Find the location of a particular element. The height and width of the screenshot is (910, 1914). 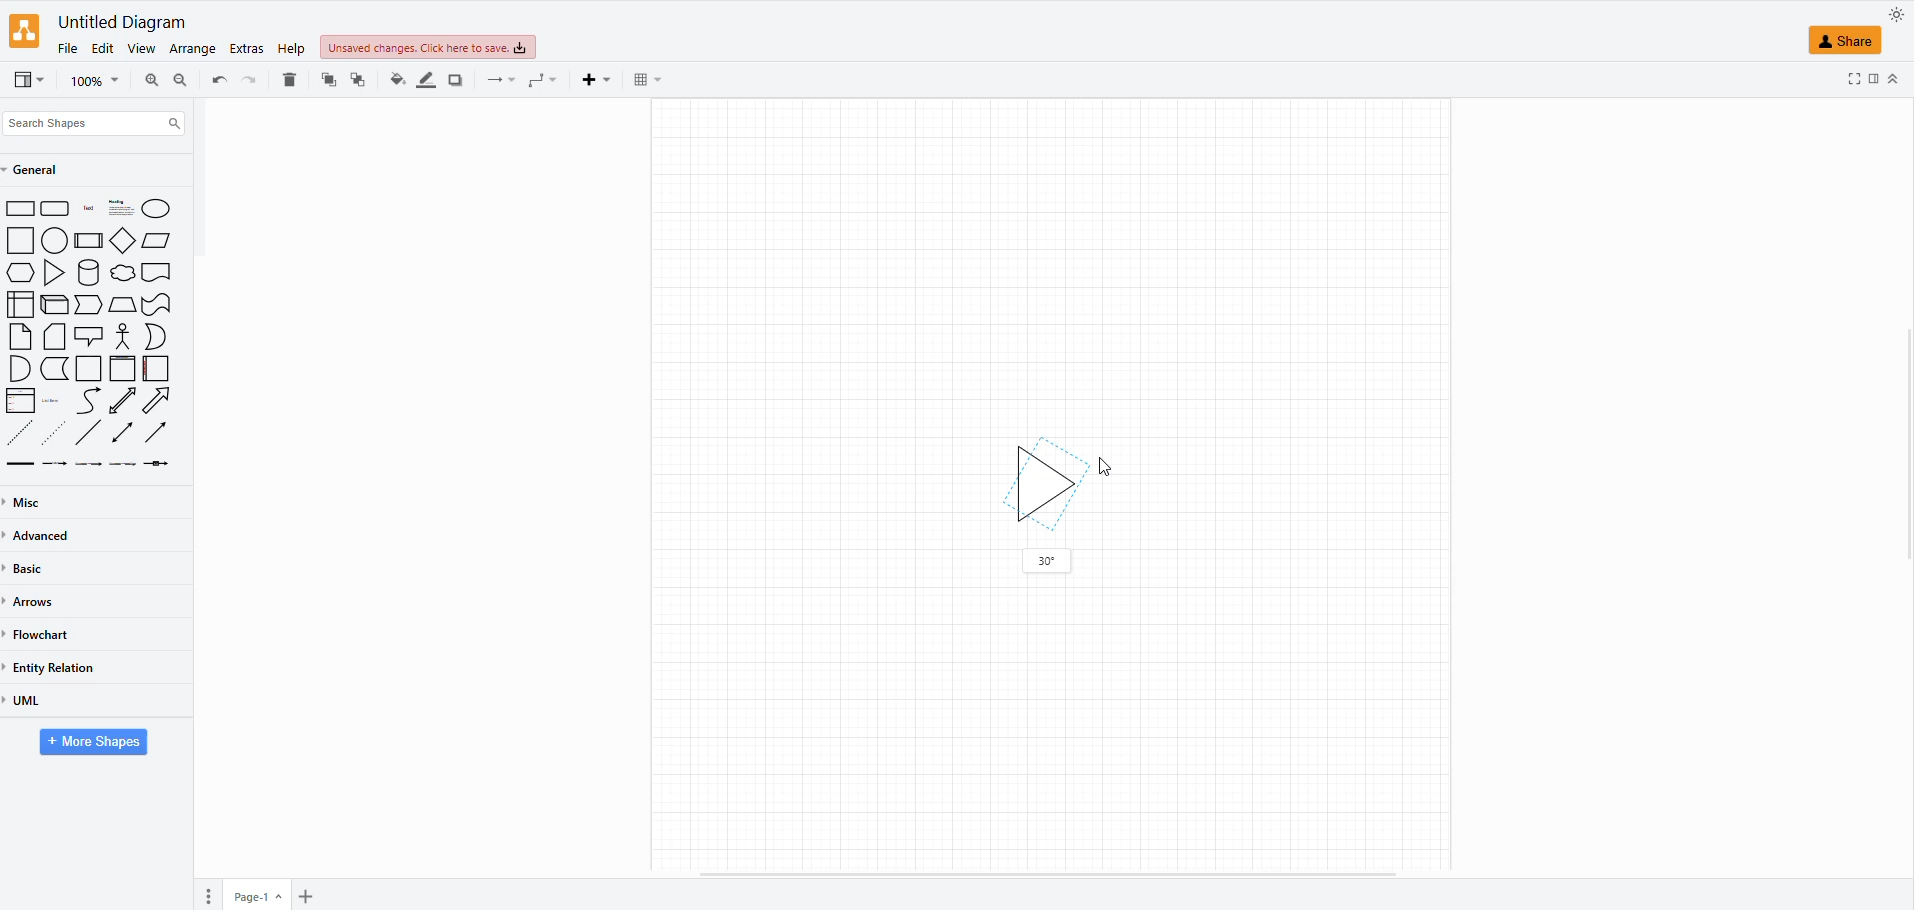

more shapes is located at coordinates (95, 744).